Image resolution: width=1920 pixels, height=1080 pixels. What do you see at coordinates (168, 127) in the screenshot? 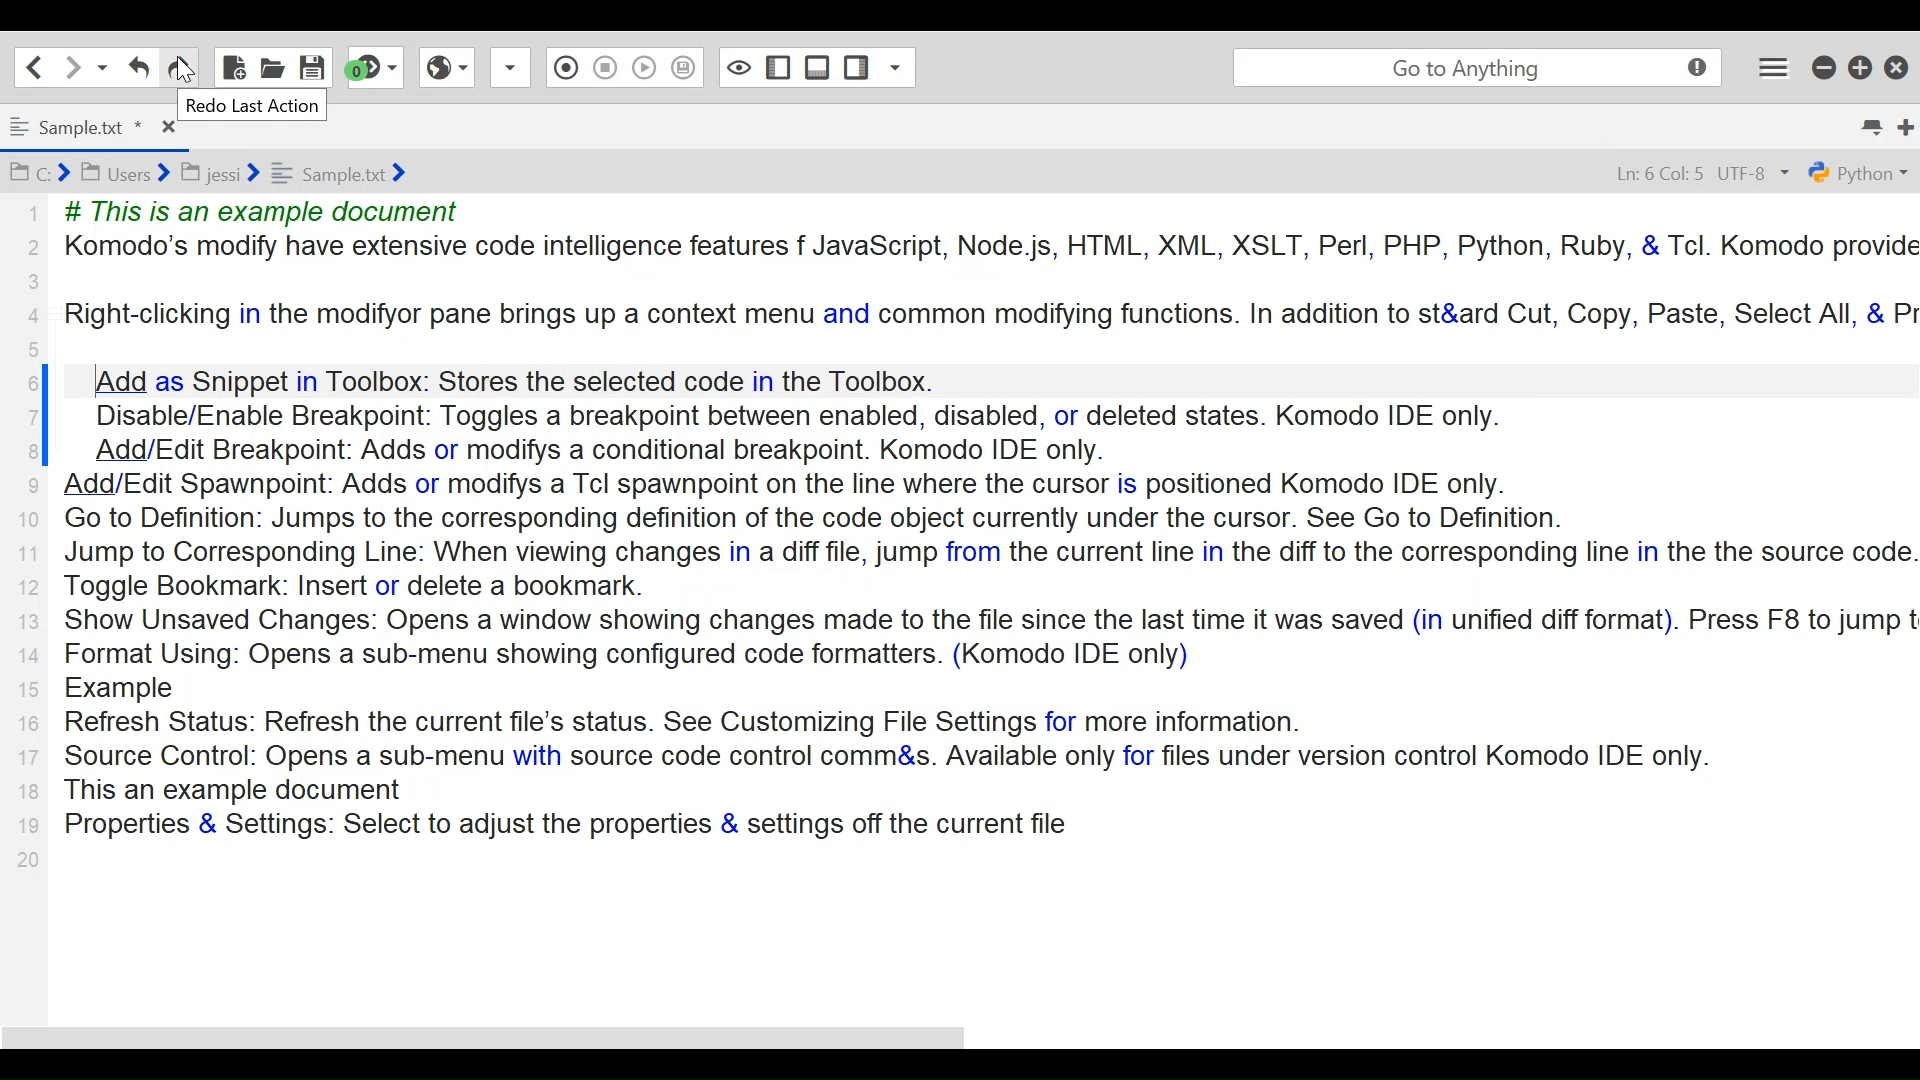
I see `Close` at bounding box center [168, 127].